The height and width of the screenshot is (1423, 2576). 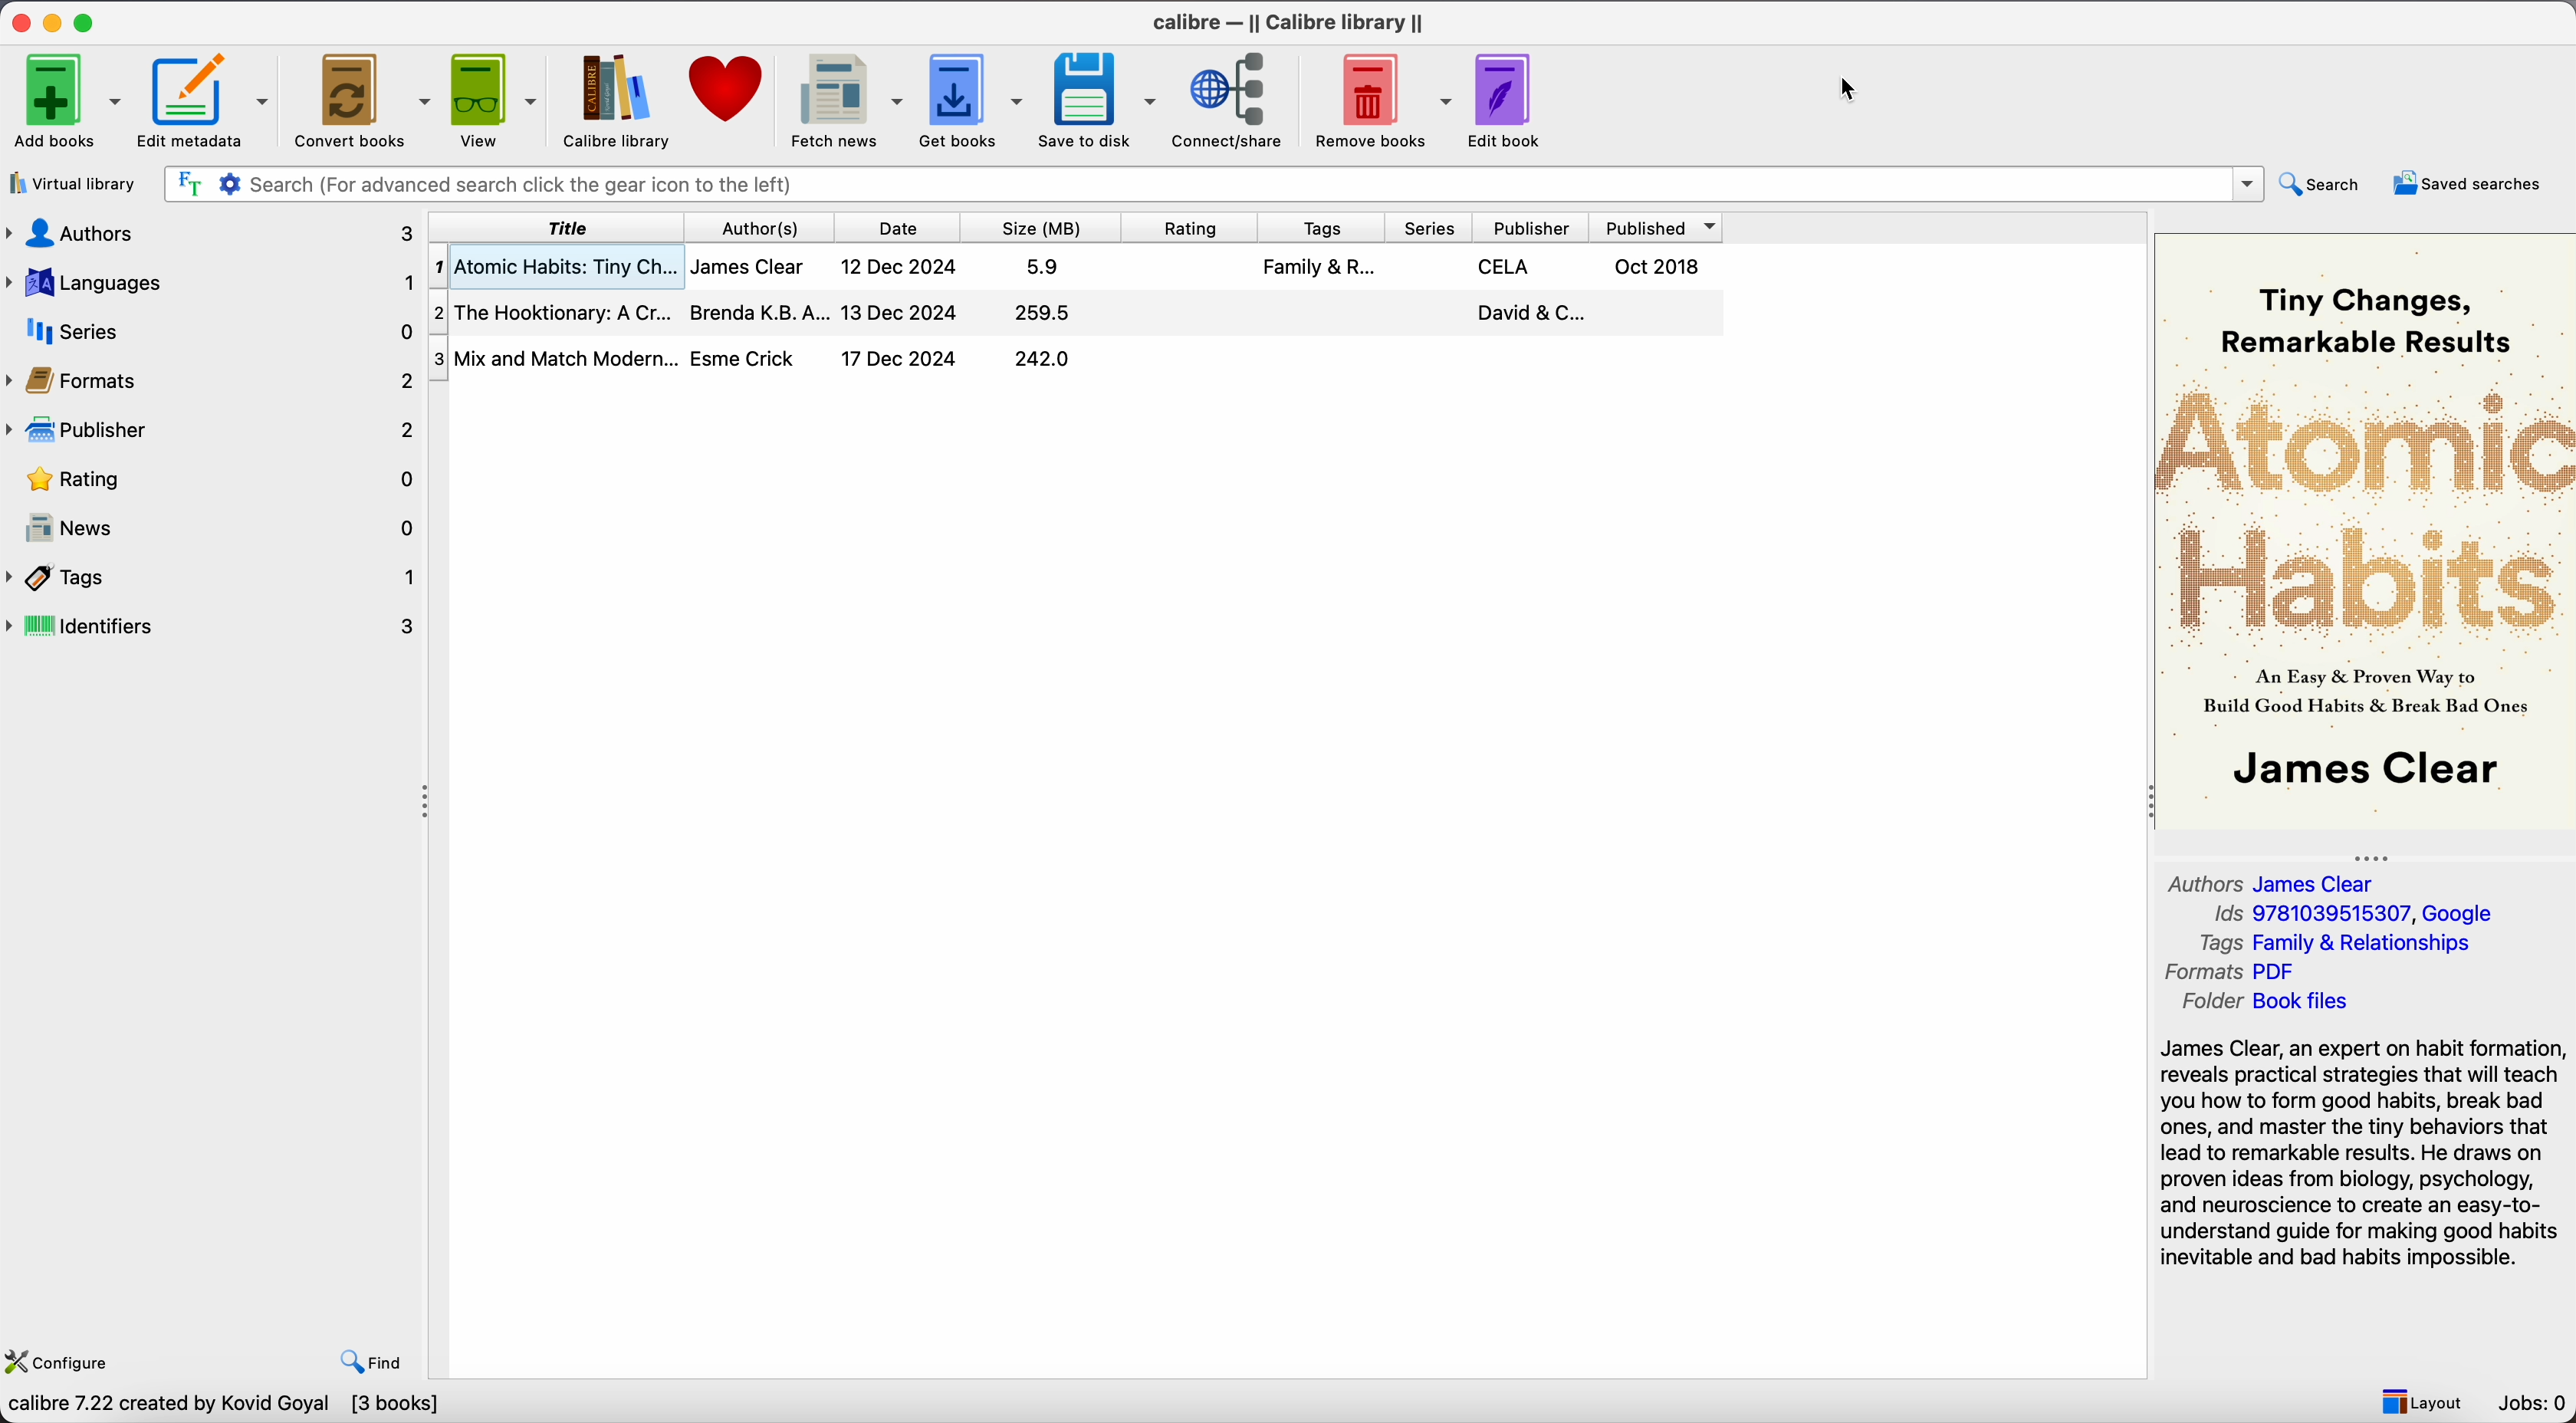 I want to click on 12 Dec 2024, so click(x=901, y=267).